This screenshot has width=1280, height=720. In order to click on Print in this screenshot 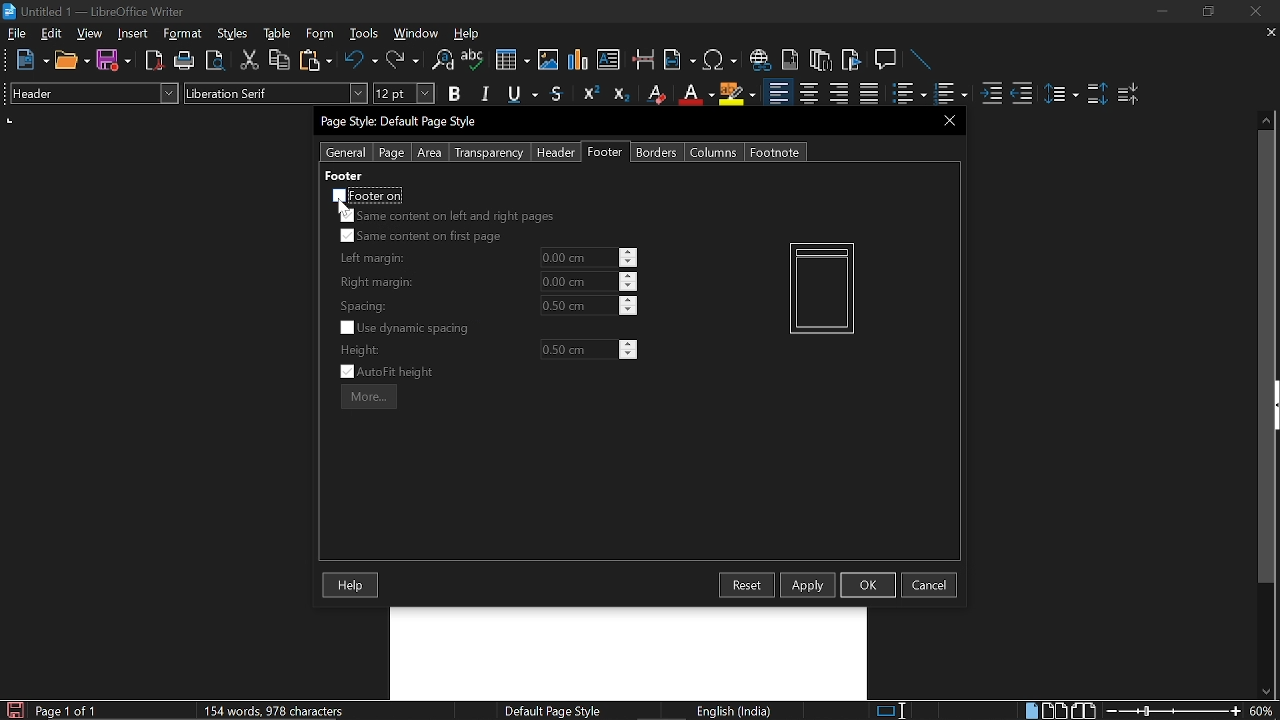, I will do `click(185, 61)`.